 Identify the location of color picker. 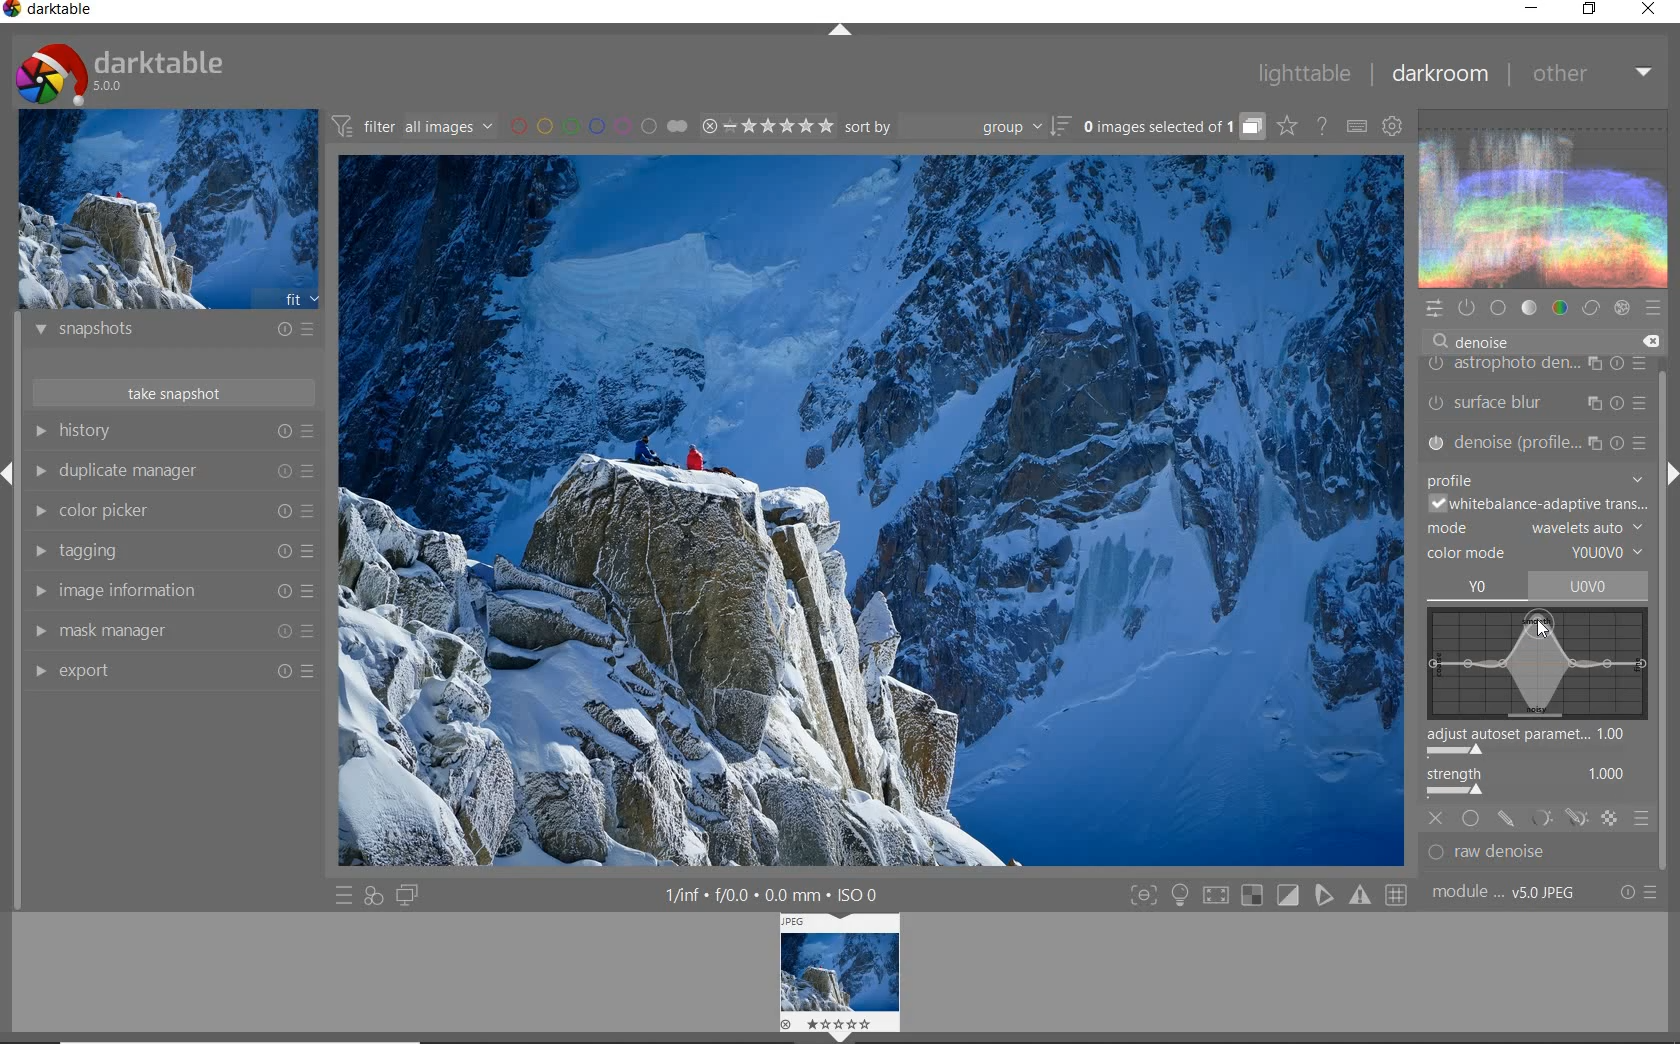
(170, 511).